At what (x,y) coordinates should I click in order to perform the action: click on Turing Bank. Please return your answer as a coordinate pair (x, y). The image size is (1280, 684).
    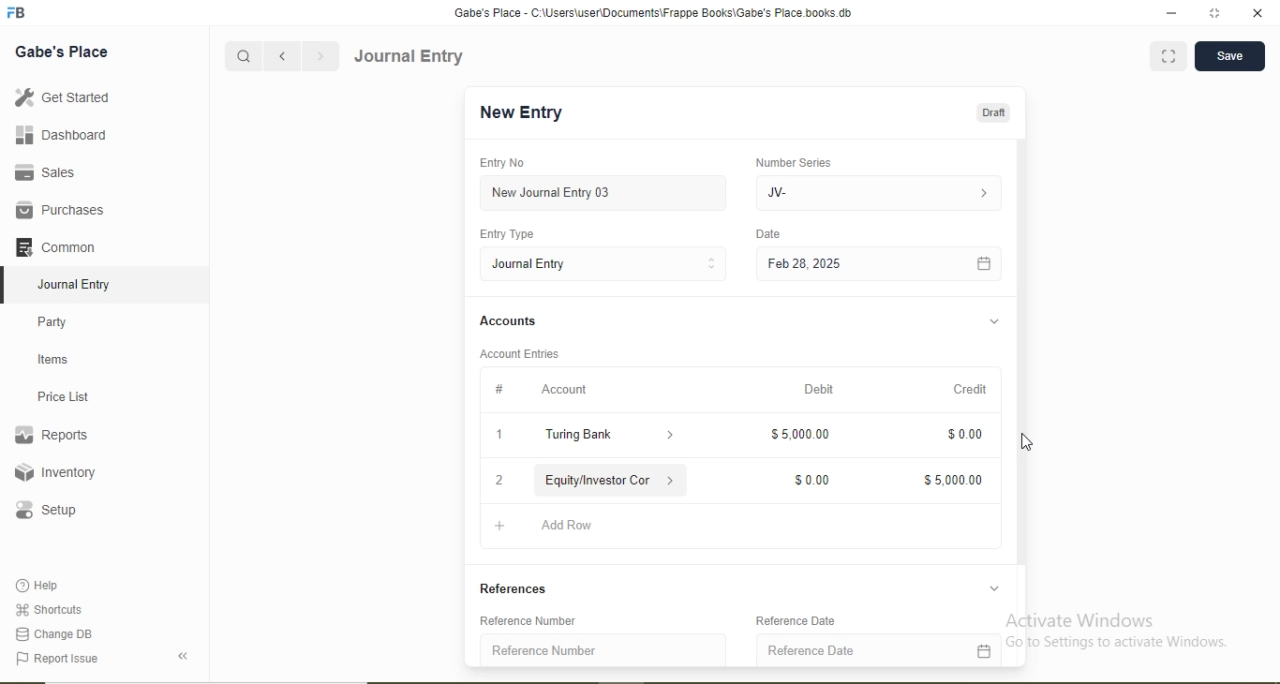
    Looking at the image, I should click on (582, 434).